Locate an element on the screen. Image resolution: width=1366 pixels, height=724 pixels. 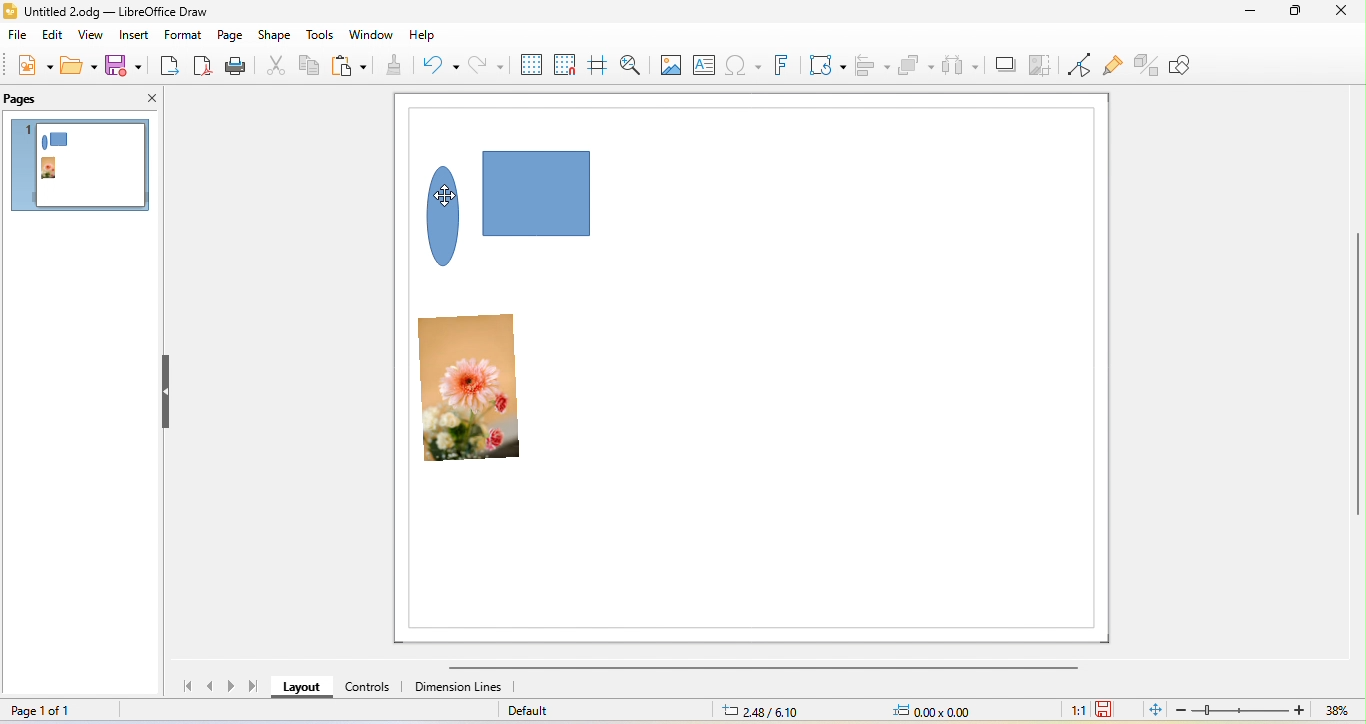
 first page is located at coordinates (193, 689).